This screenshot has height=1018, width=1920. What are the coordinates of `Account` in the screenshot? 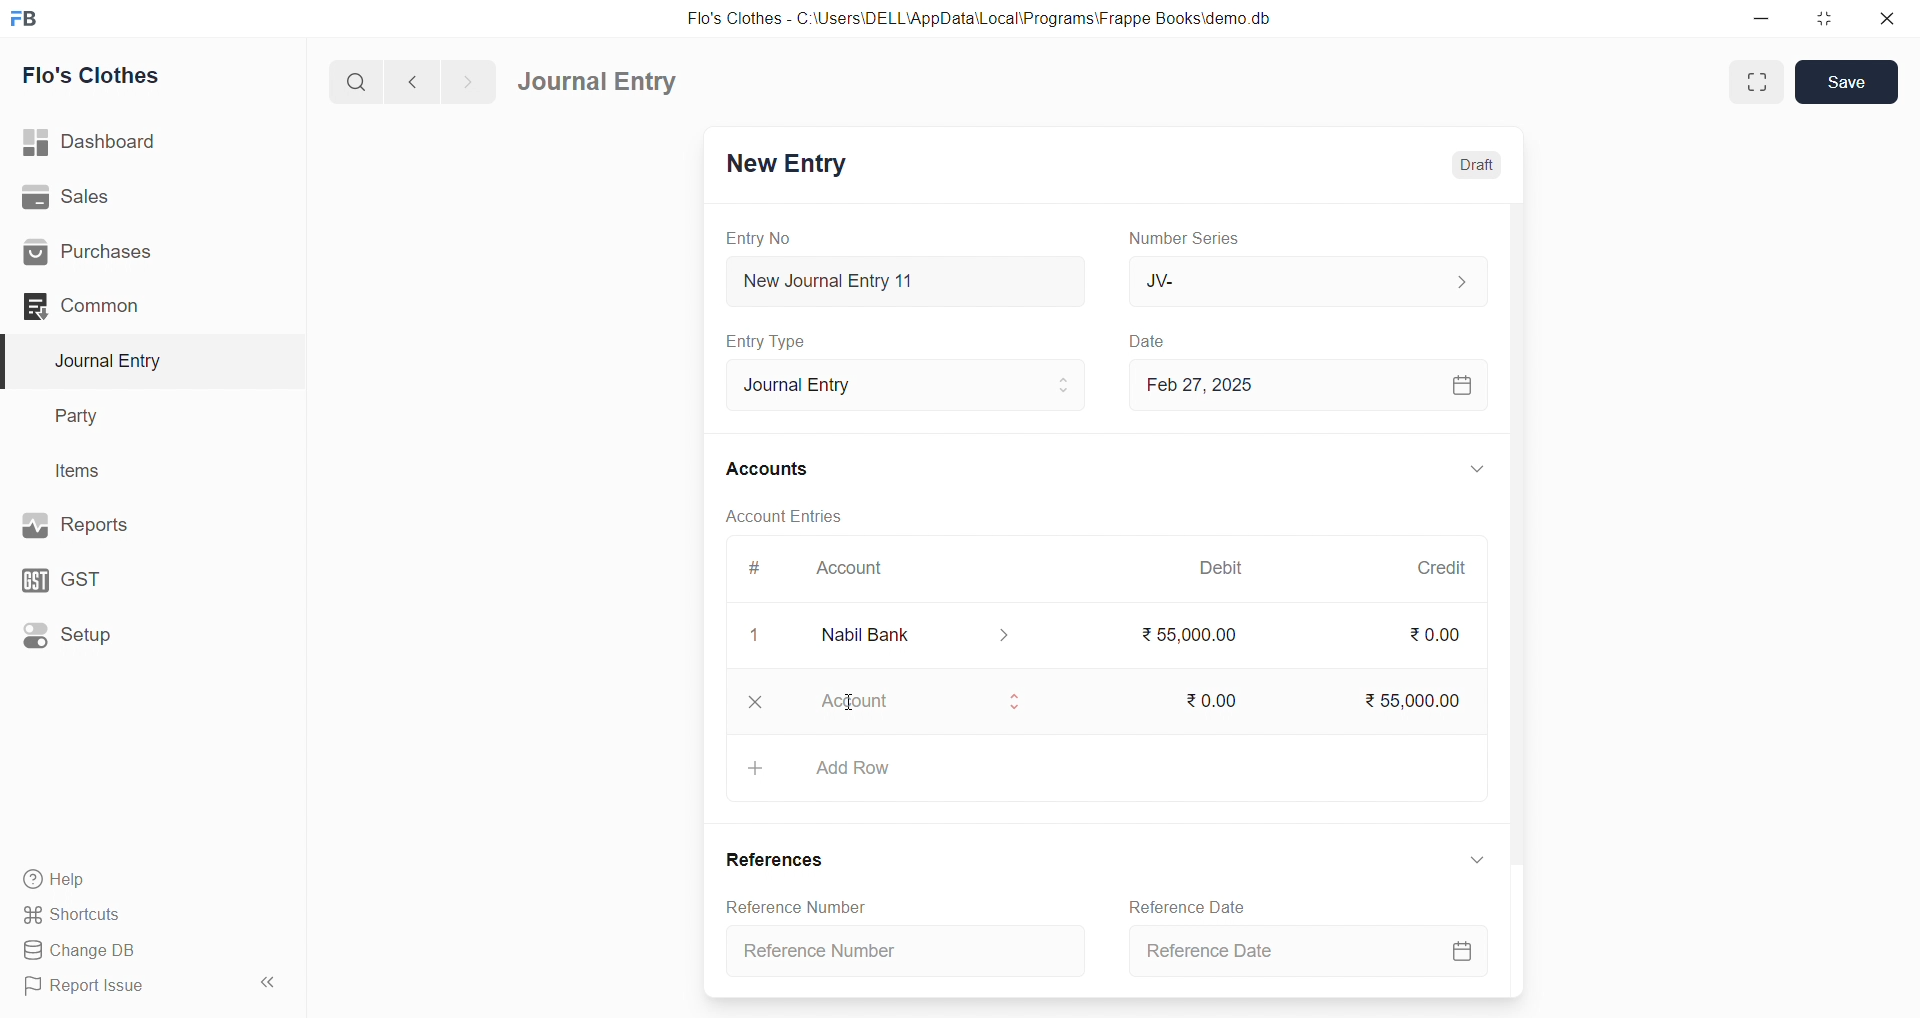 It's located at (858, 566).